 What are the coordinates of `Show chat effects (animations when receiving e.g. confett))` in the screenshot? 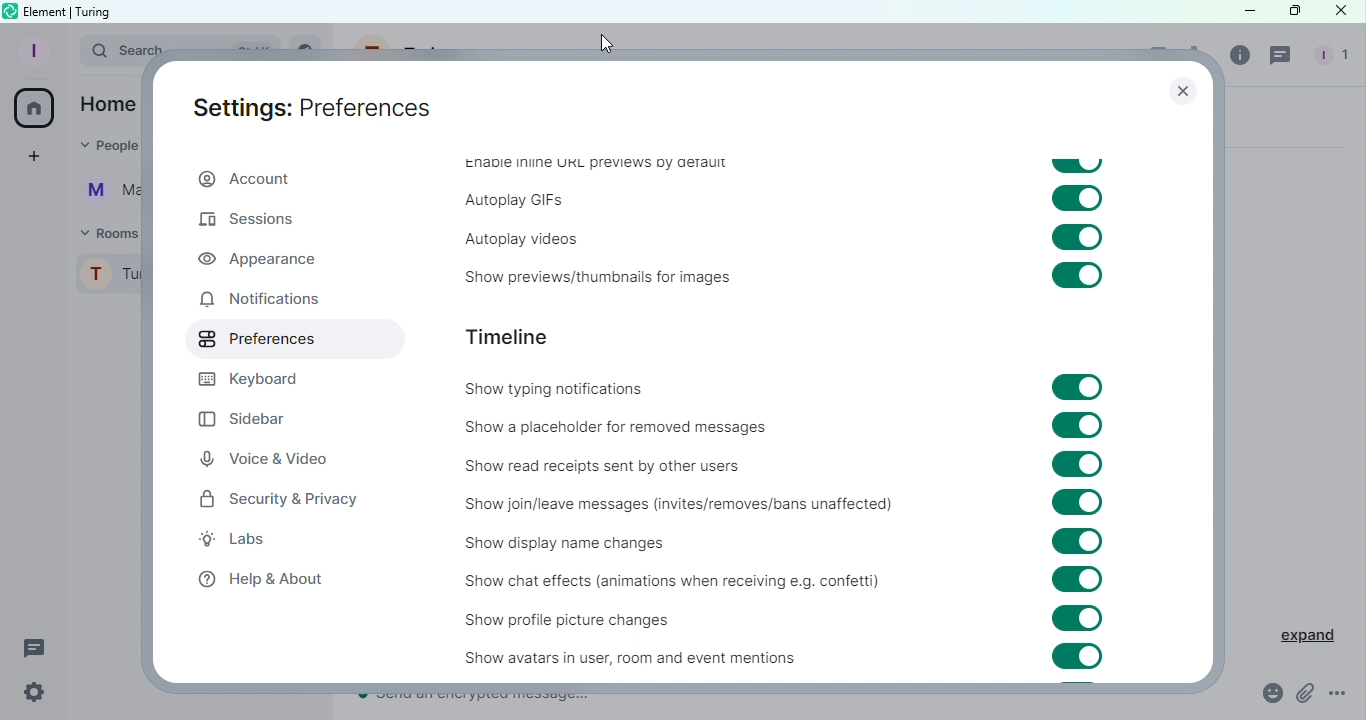 It's located at (667, 584).